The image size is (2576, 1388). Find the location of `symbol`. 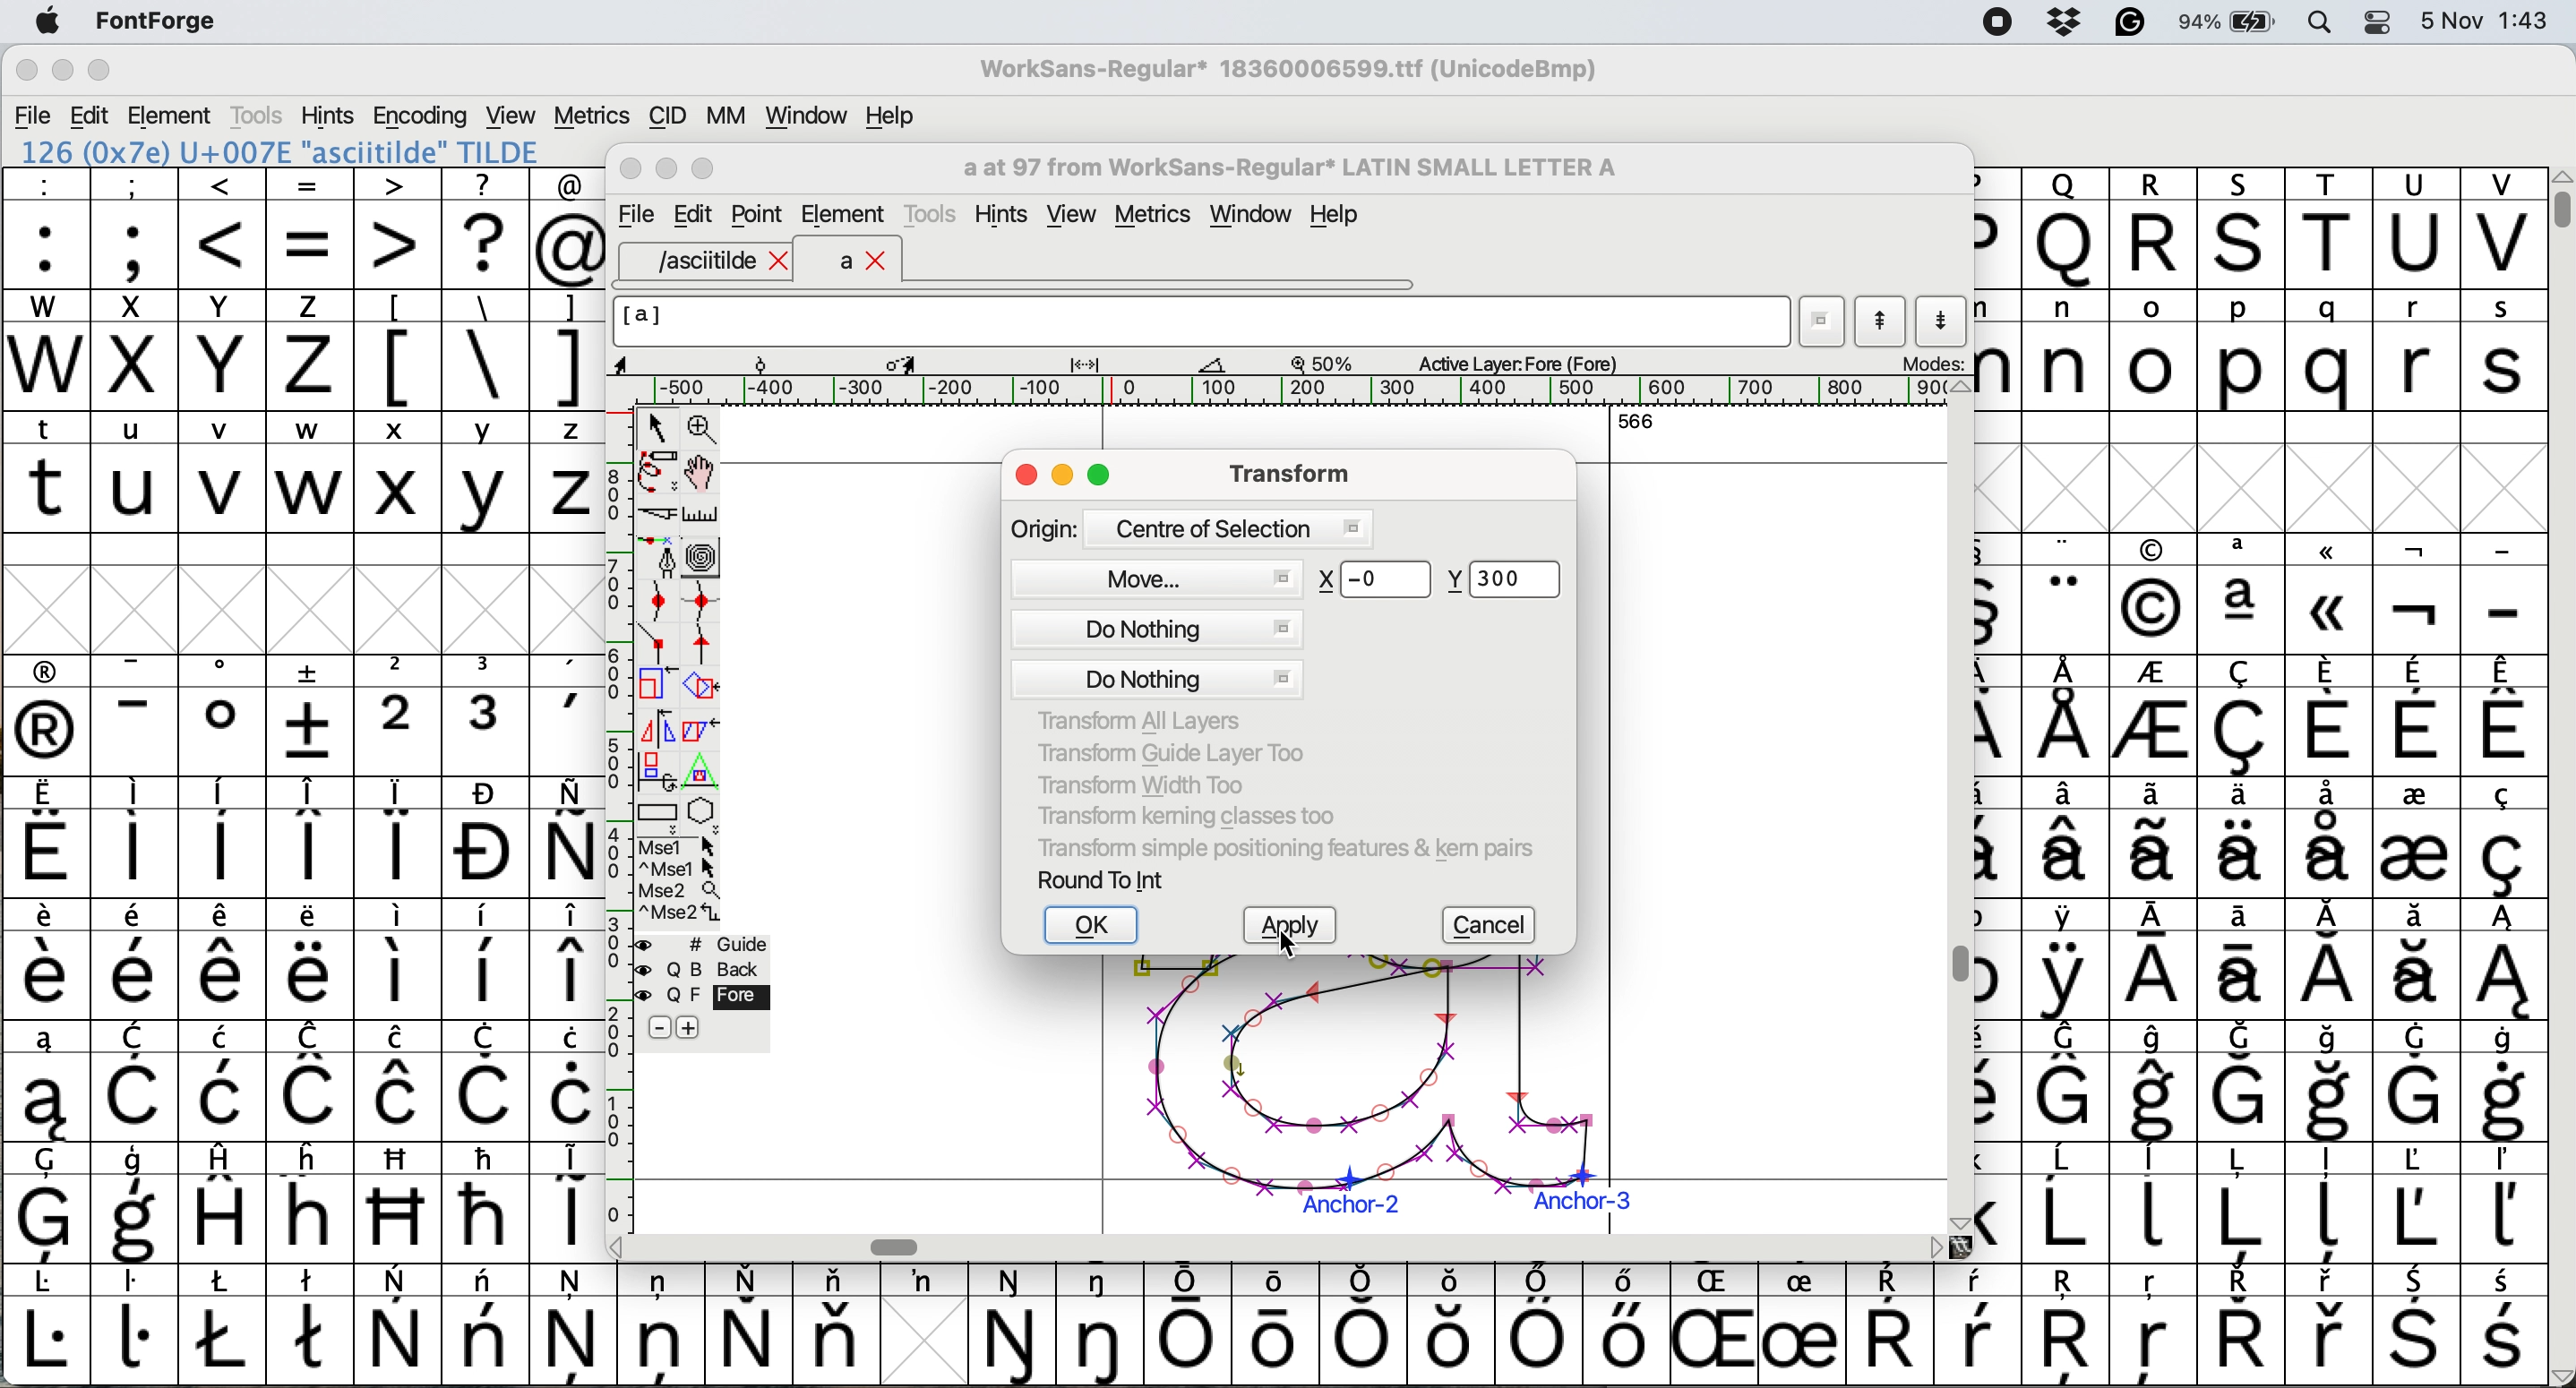

symbol is located at coordinates (2070, 837).